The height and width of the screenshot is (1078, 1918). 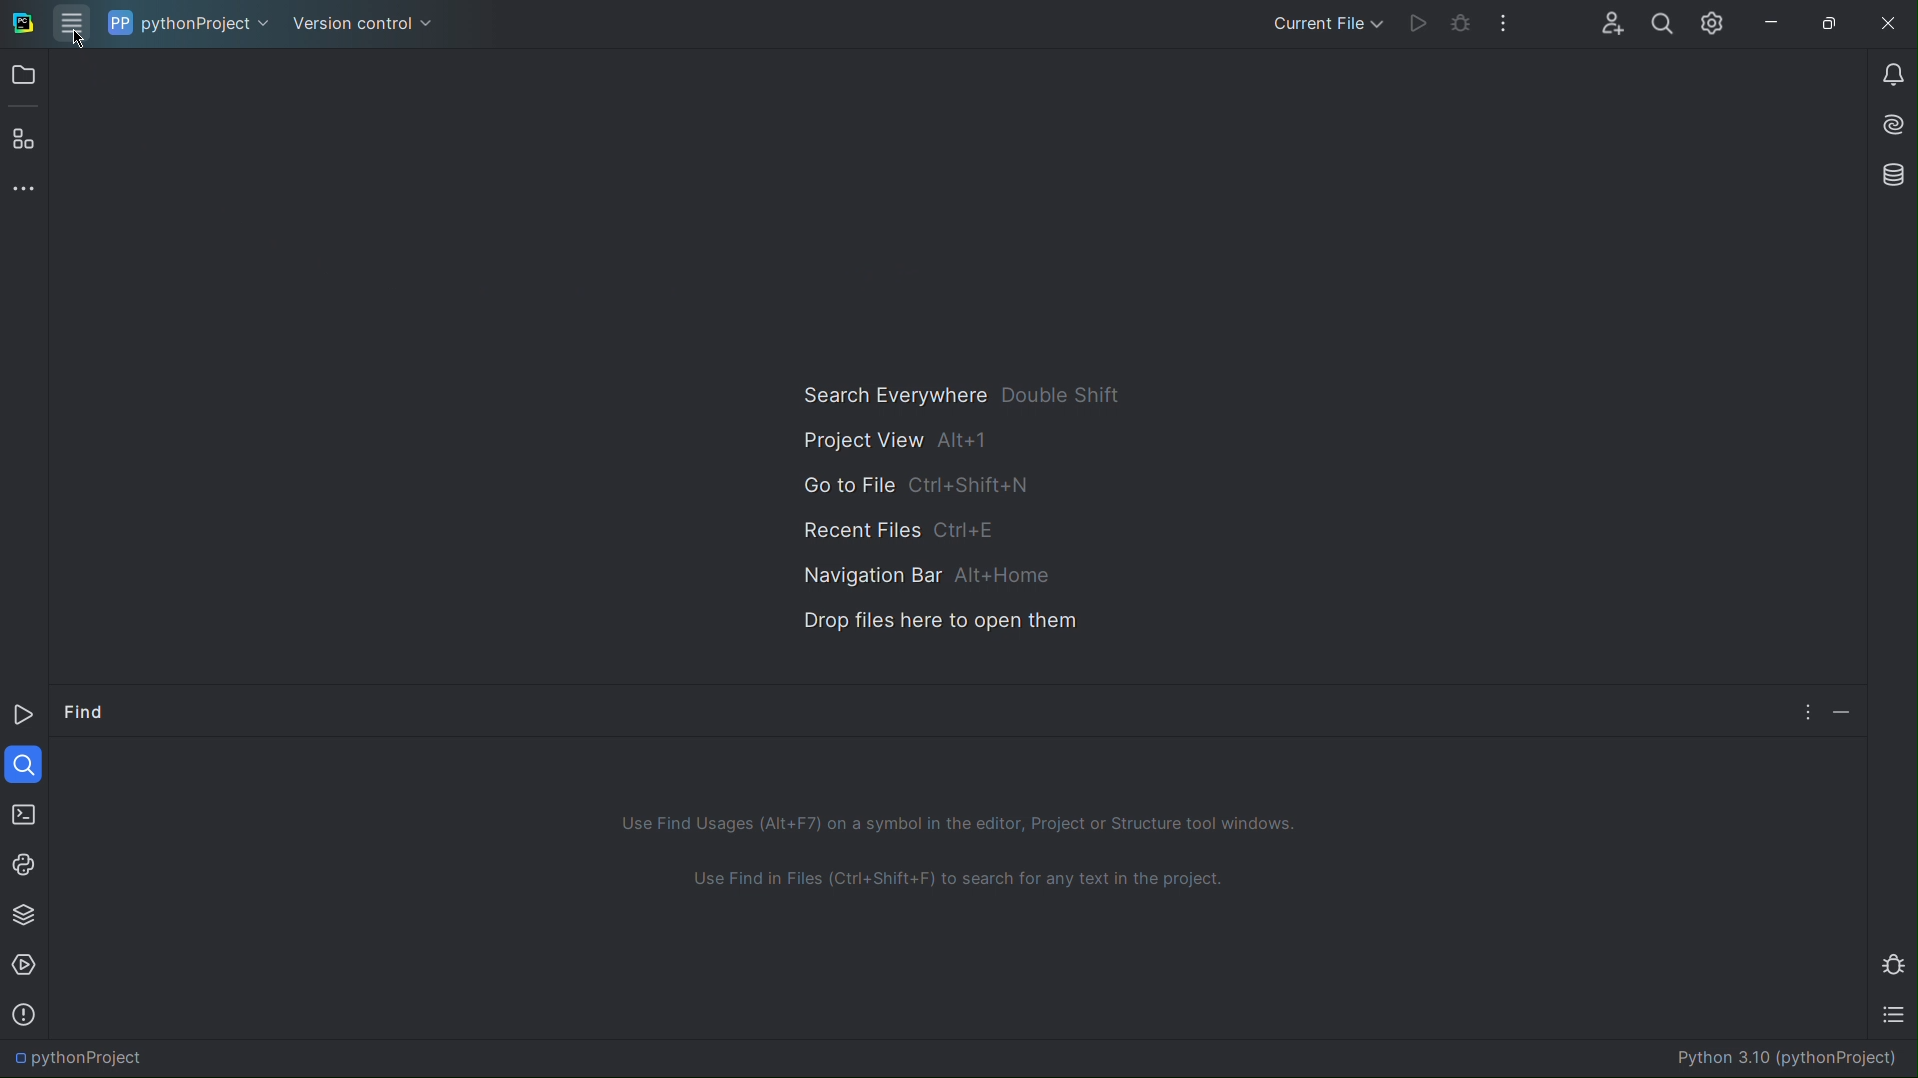 What do you see at coordinates (23, 79) in the screenshot?
I see `Open` at bounding box center [23, 79].